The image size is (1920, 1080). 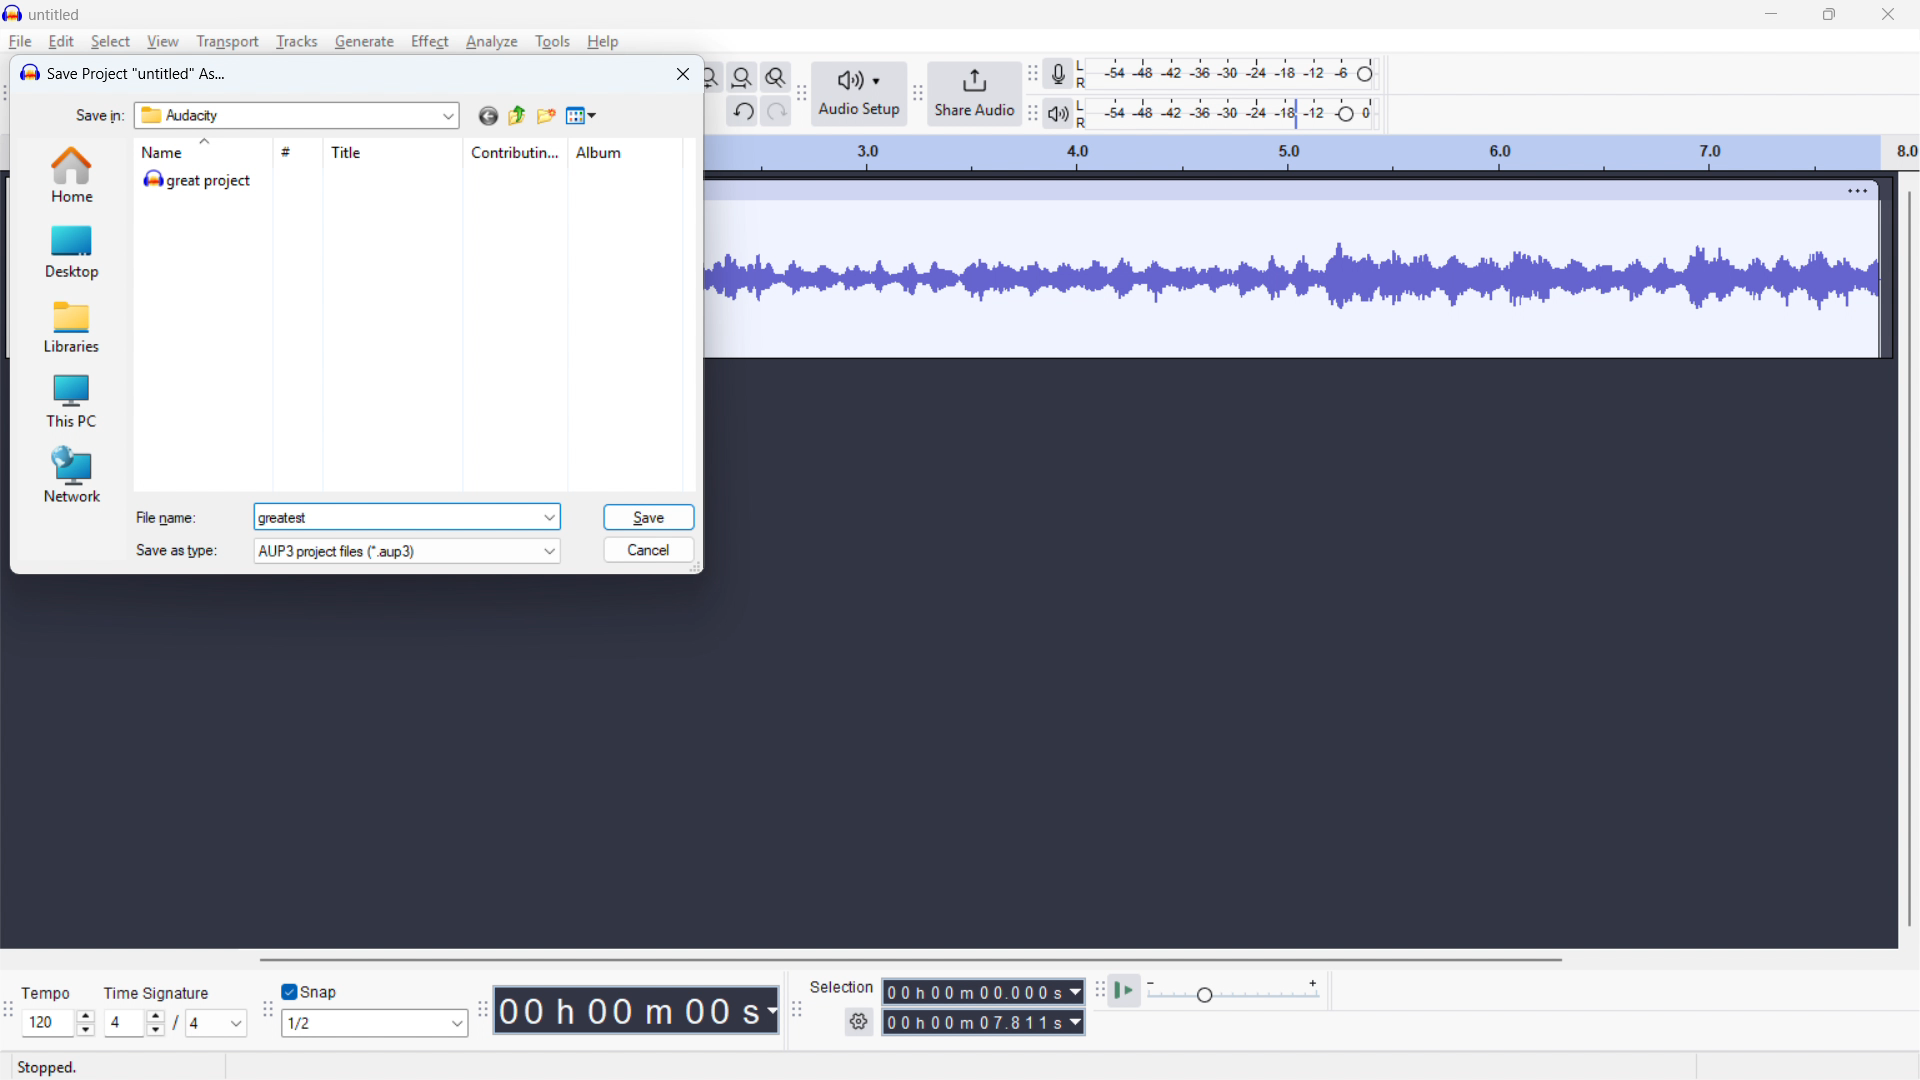 I want to click on snapping toolbar, so click(x=267, y=1011).